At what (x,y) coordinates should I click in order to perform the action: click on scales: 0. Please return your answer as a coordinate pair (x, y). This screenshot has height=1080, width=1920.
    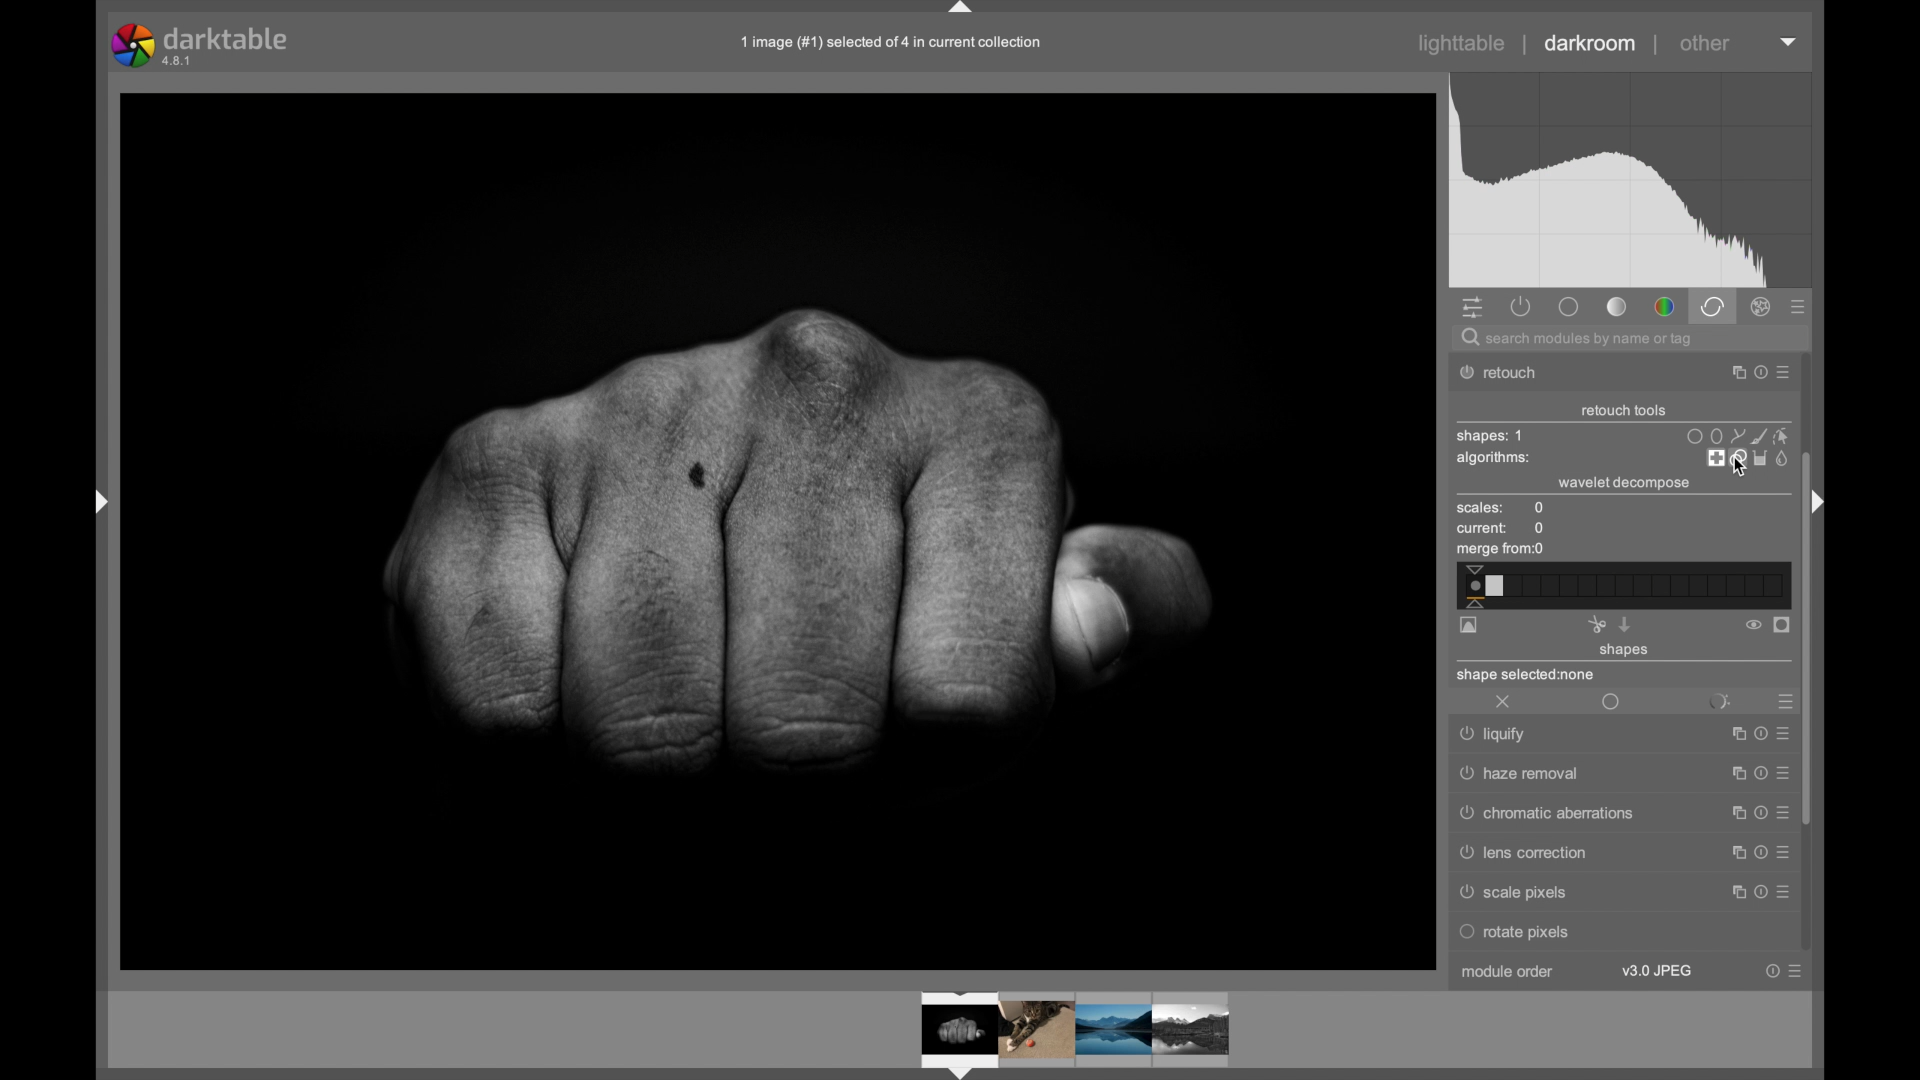
    Looking at the image, I should click on (1501, 509).